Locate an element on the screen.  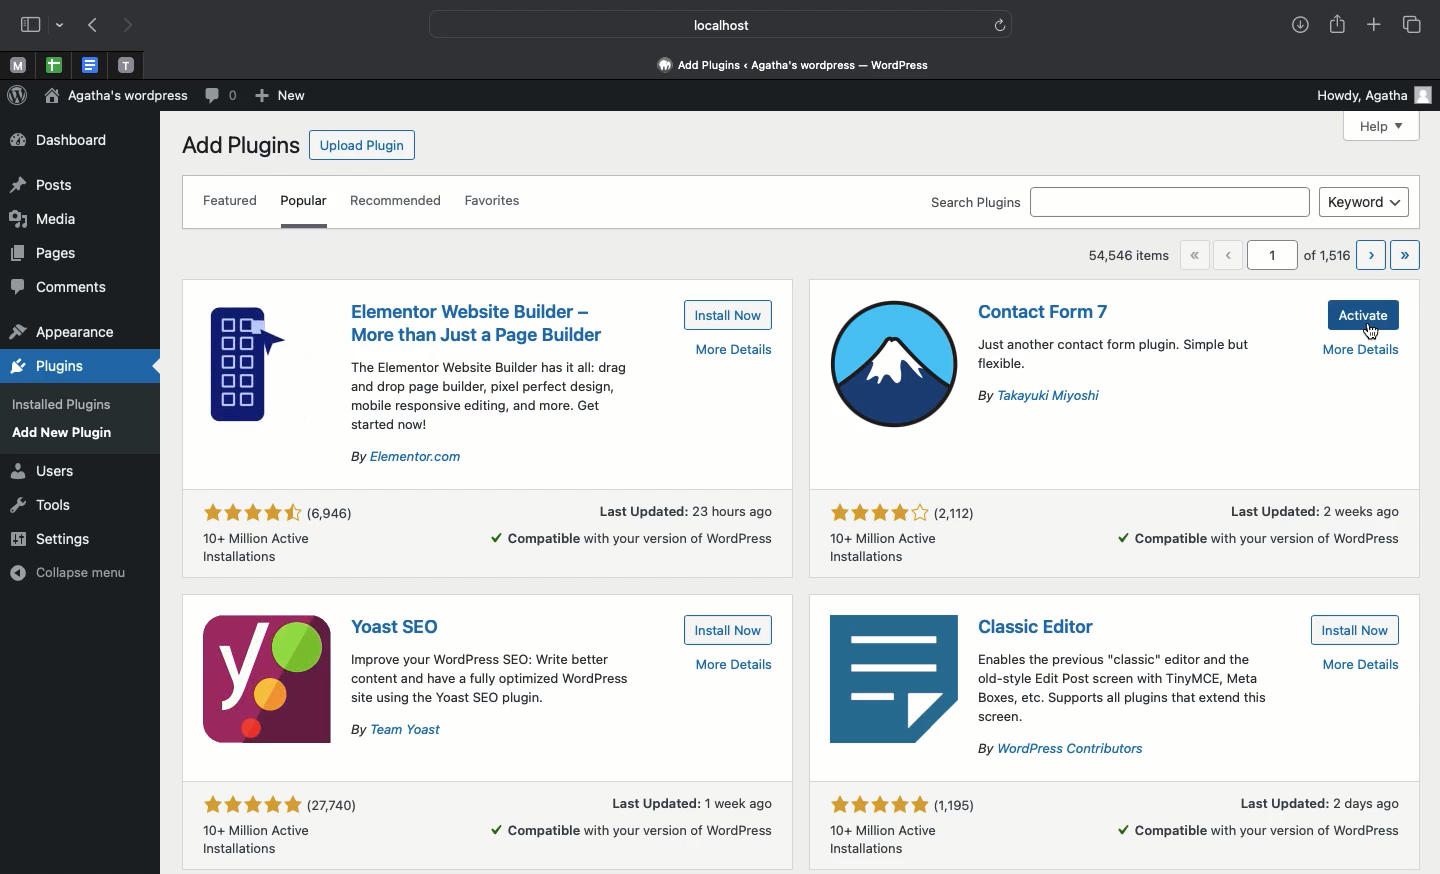
Icon is located at coordinates (265, 679).